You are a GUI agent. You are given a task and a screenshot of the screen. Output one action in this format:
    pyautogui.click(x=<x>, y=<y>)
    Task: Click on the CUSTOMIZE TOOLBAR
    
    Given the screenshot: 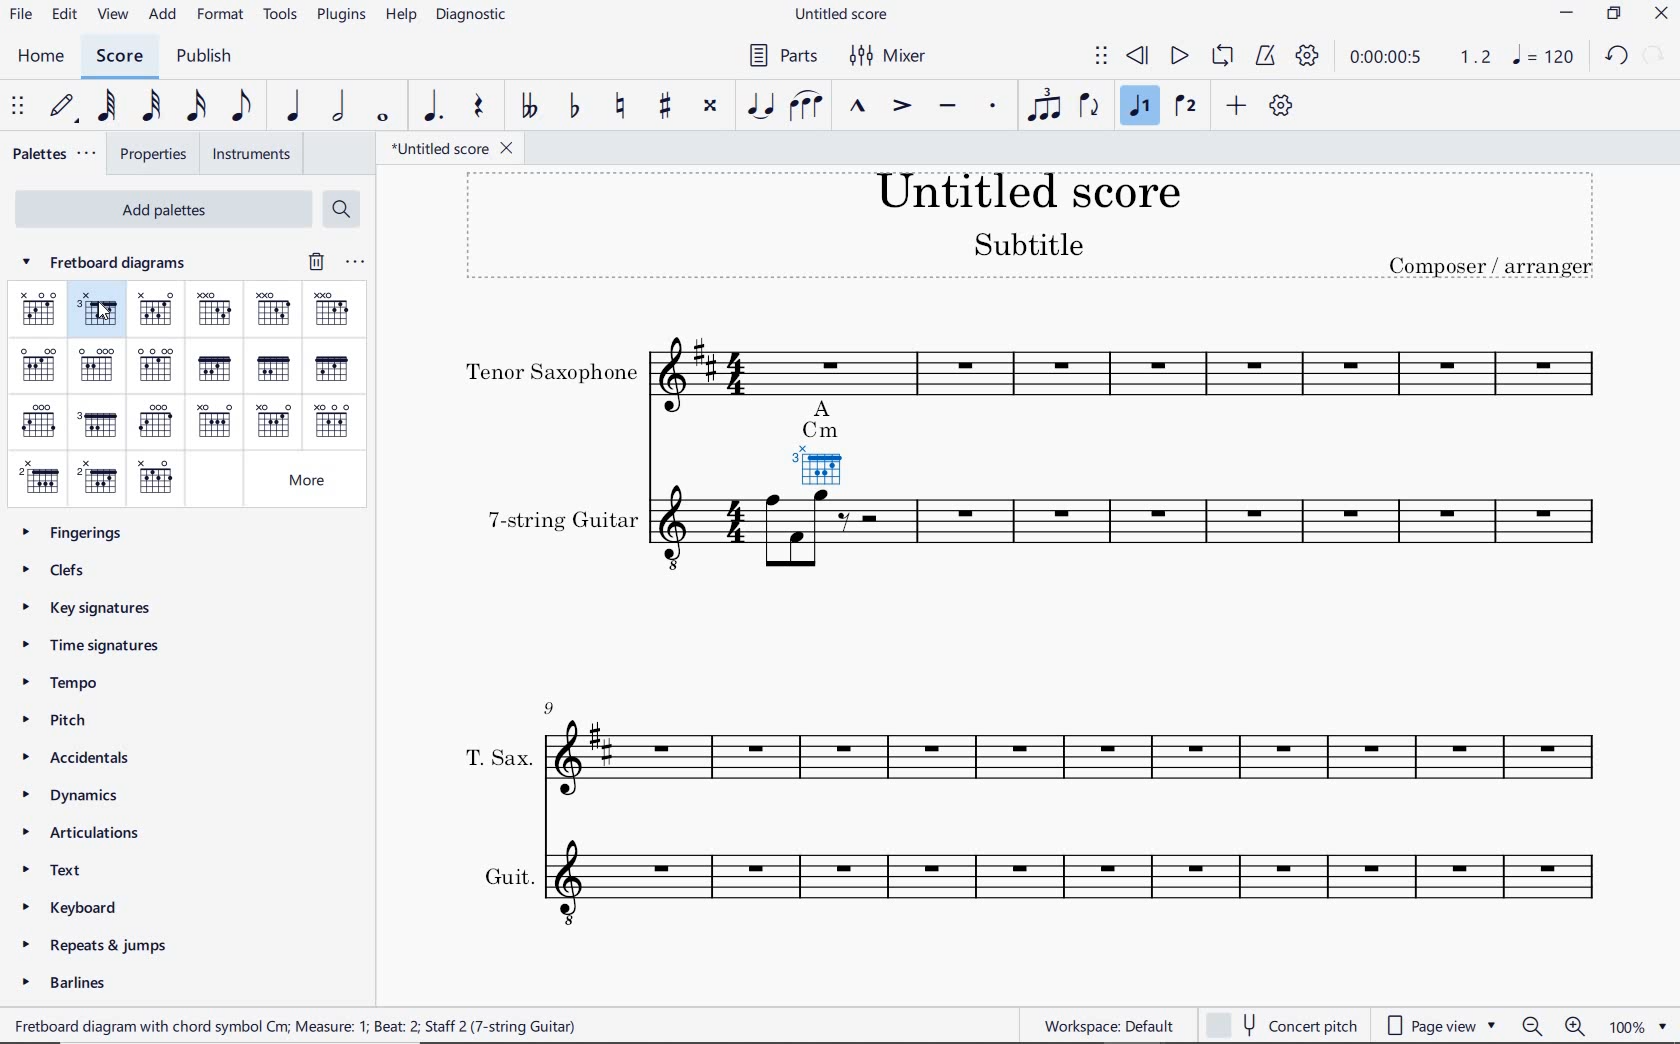 What is the action you would take?
    pyautogui.click(x=1278, y=107)
    